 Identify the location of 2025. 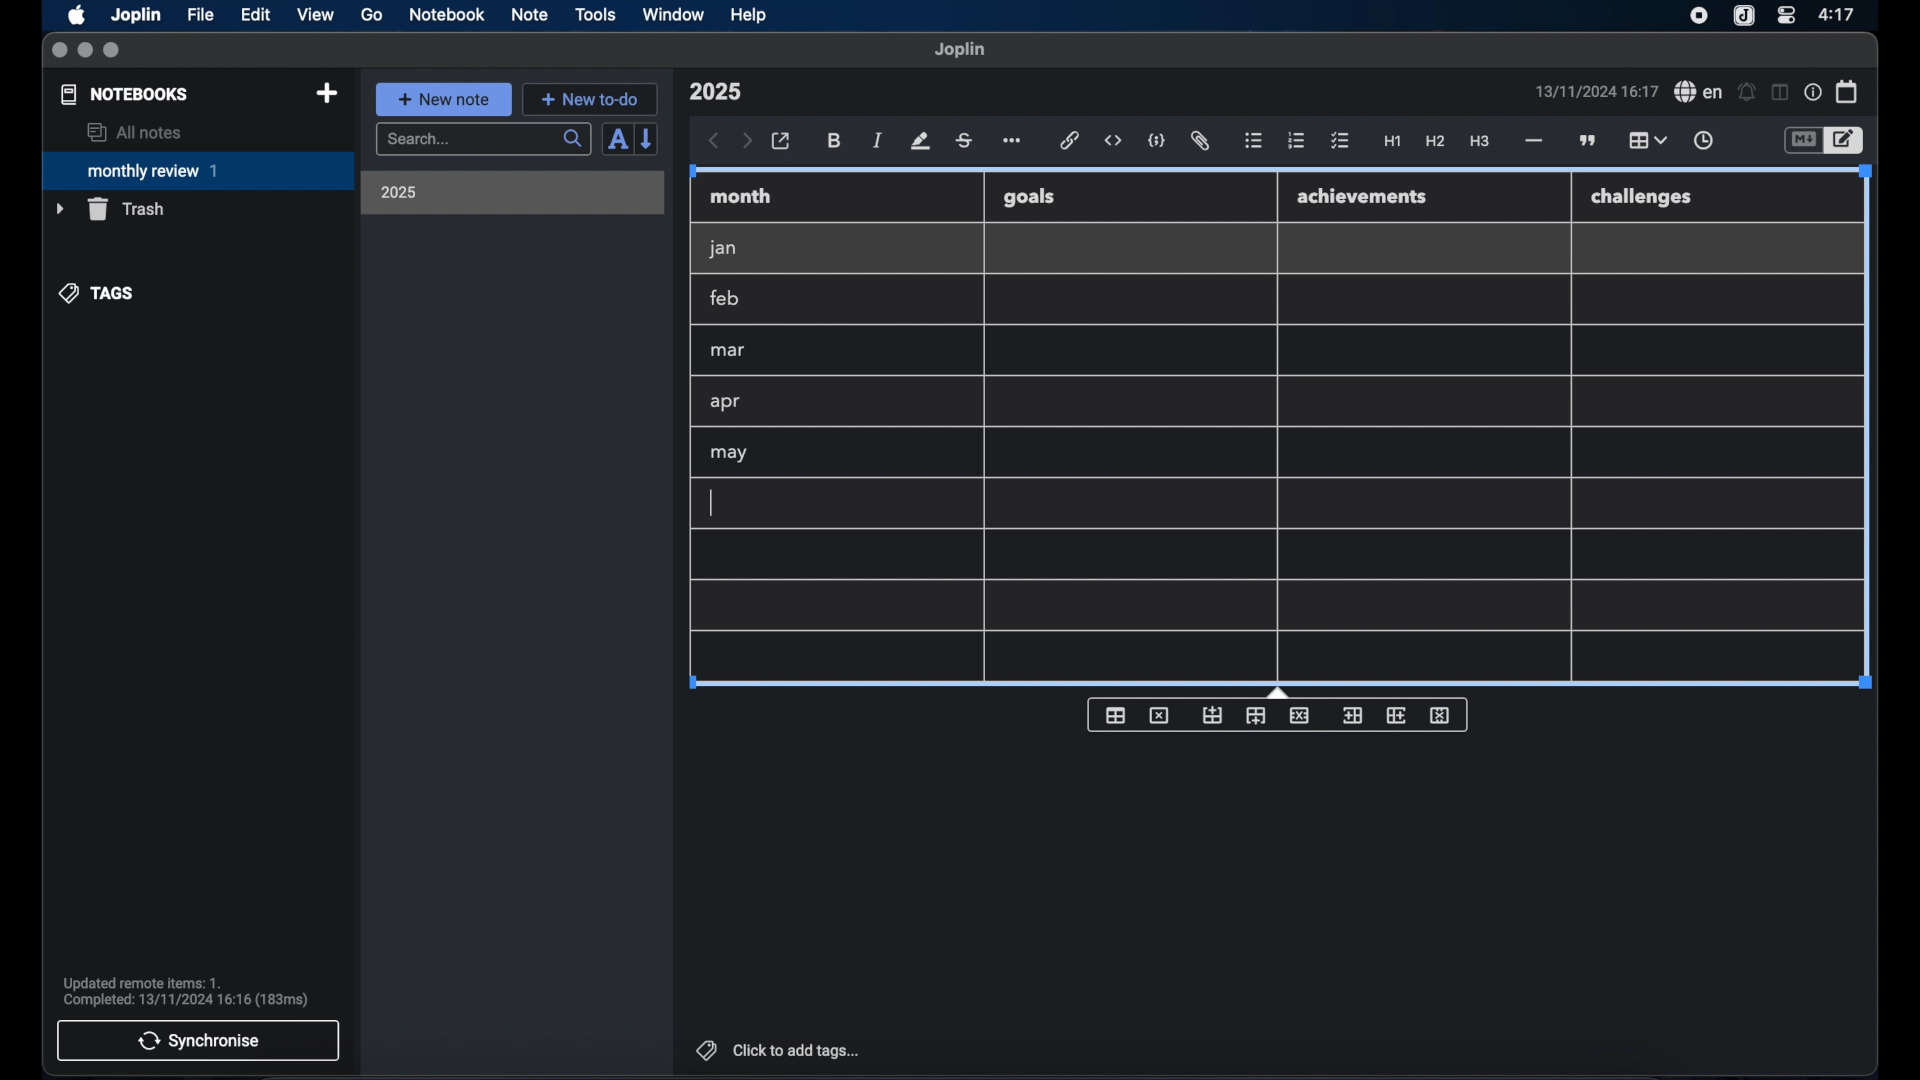
(399, 192).